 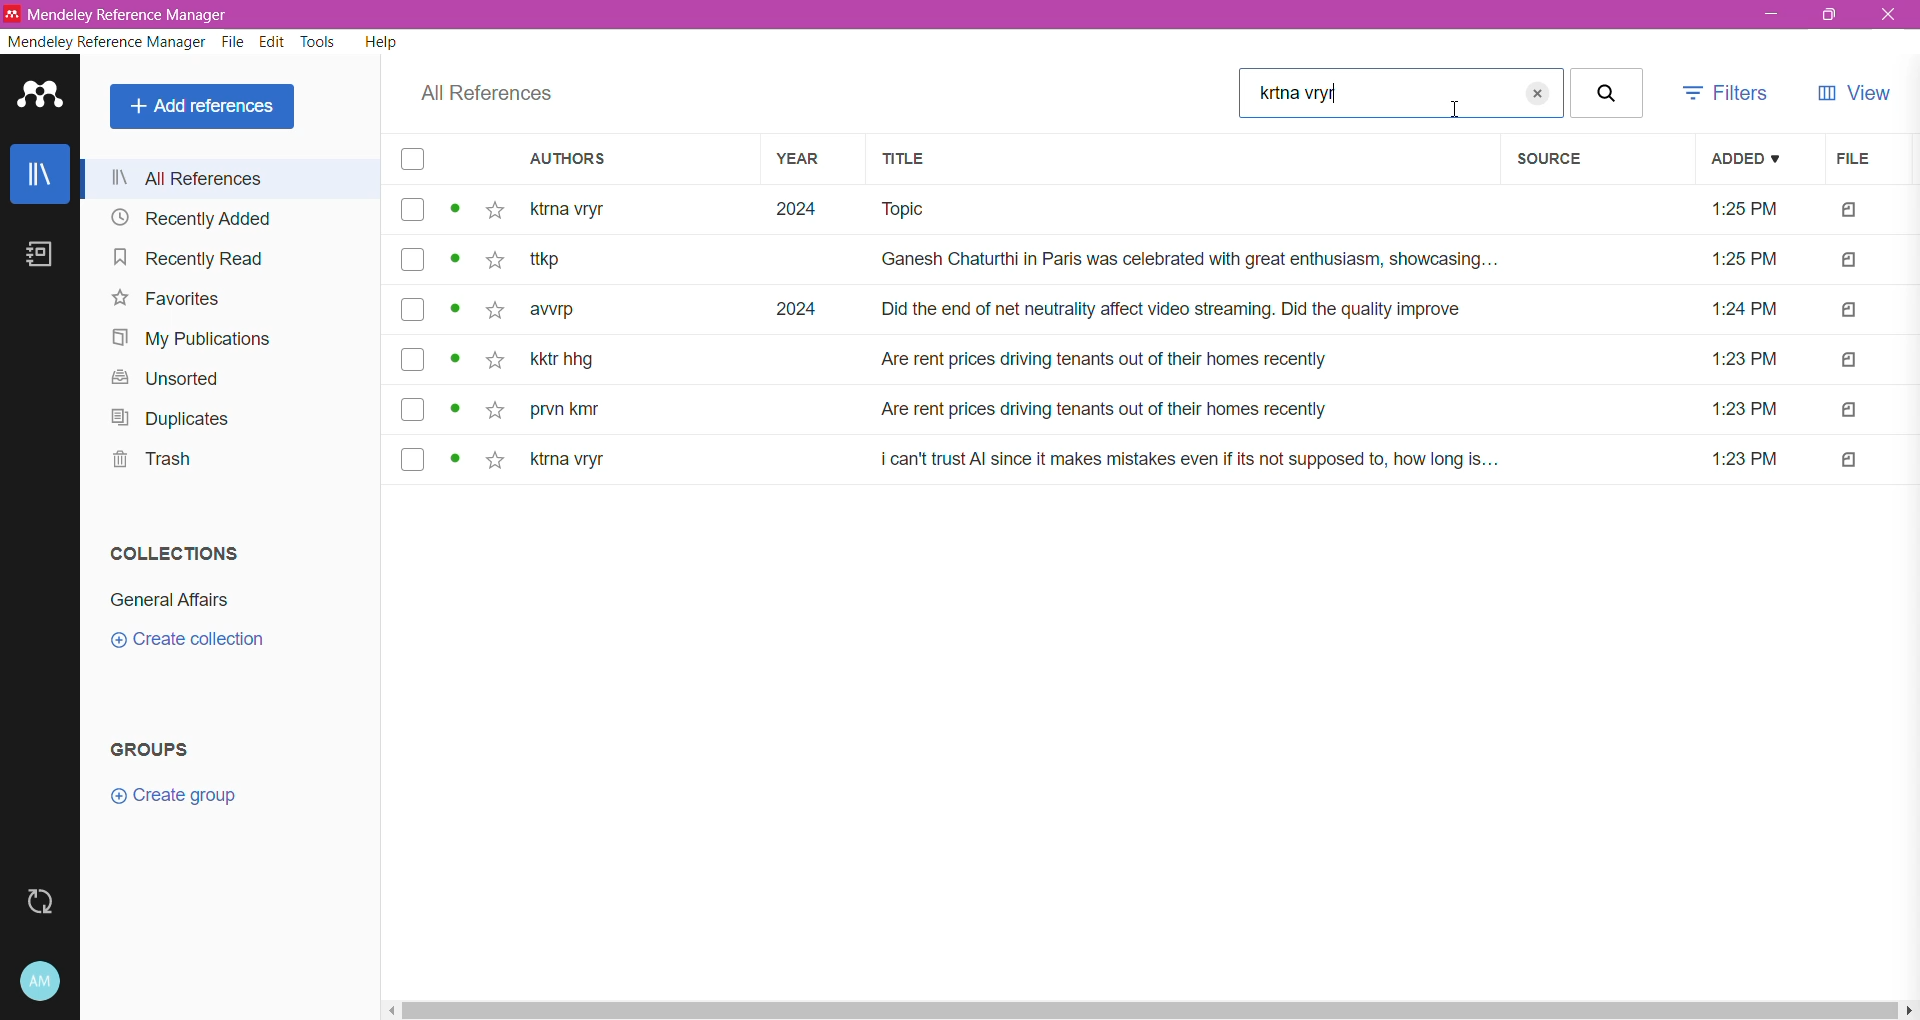 I want to click on move left, so click(x=392, y=1011).